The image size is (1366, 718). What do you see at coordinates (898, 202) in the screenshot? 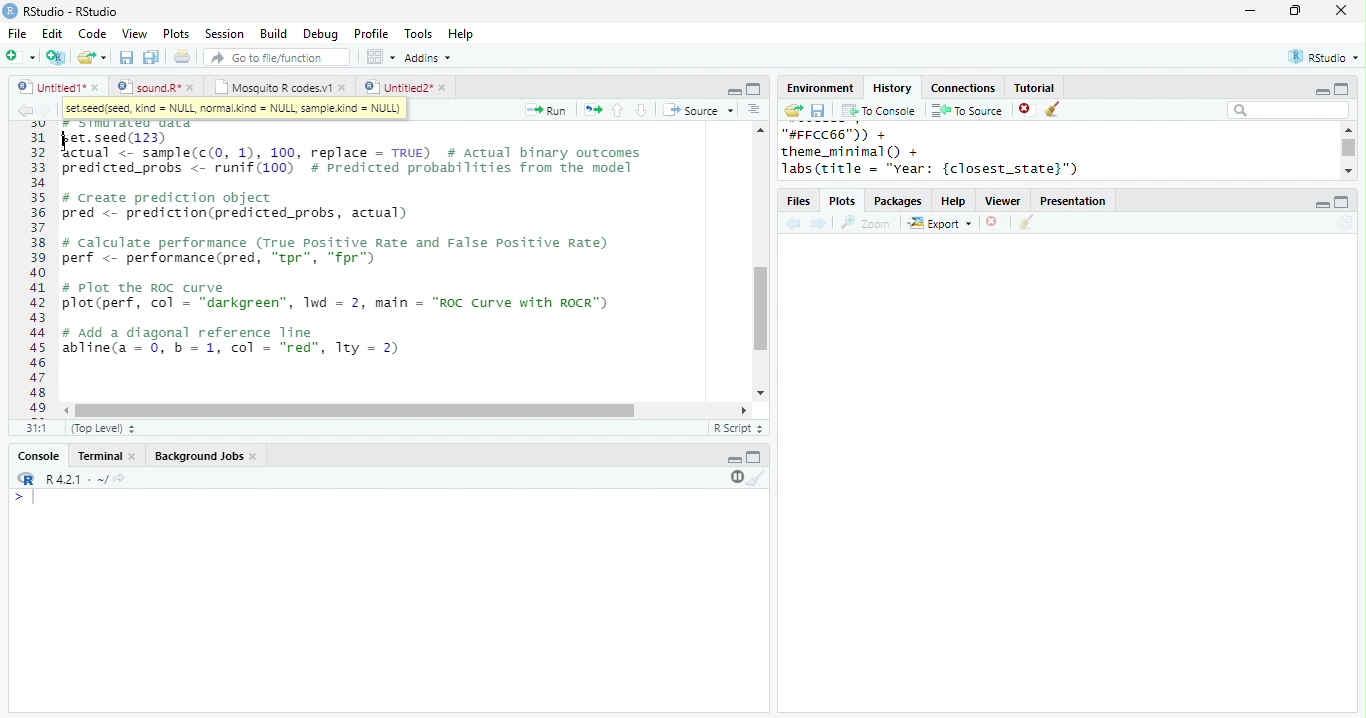
I see `Packages` at bounding box center [898, 202].